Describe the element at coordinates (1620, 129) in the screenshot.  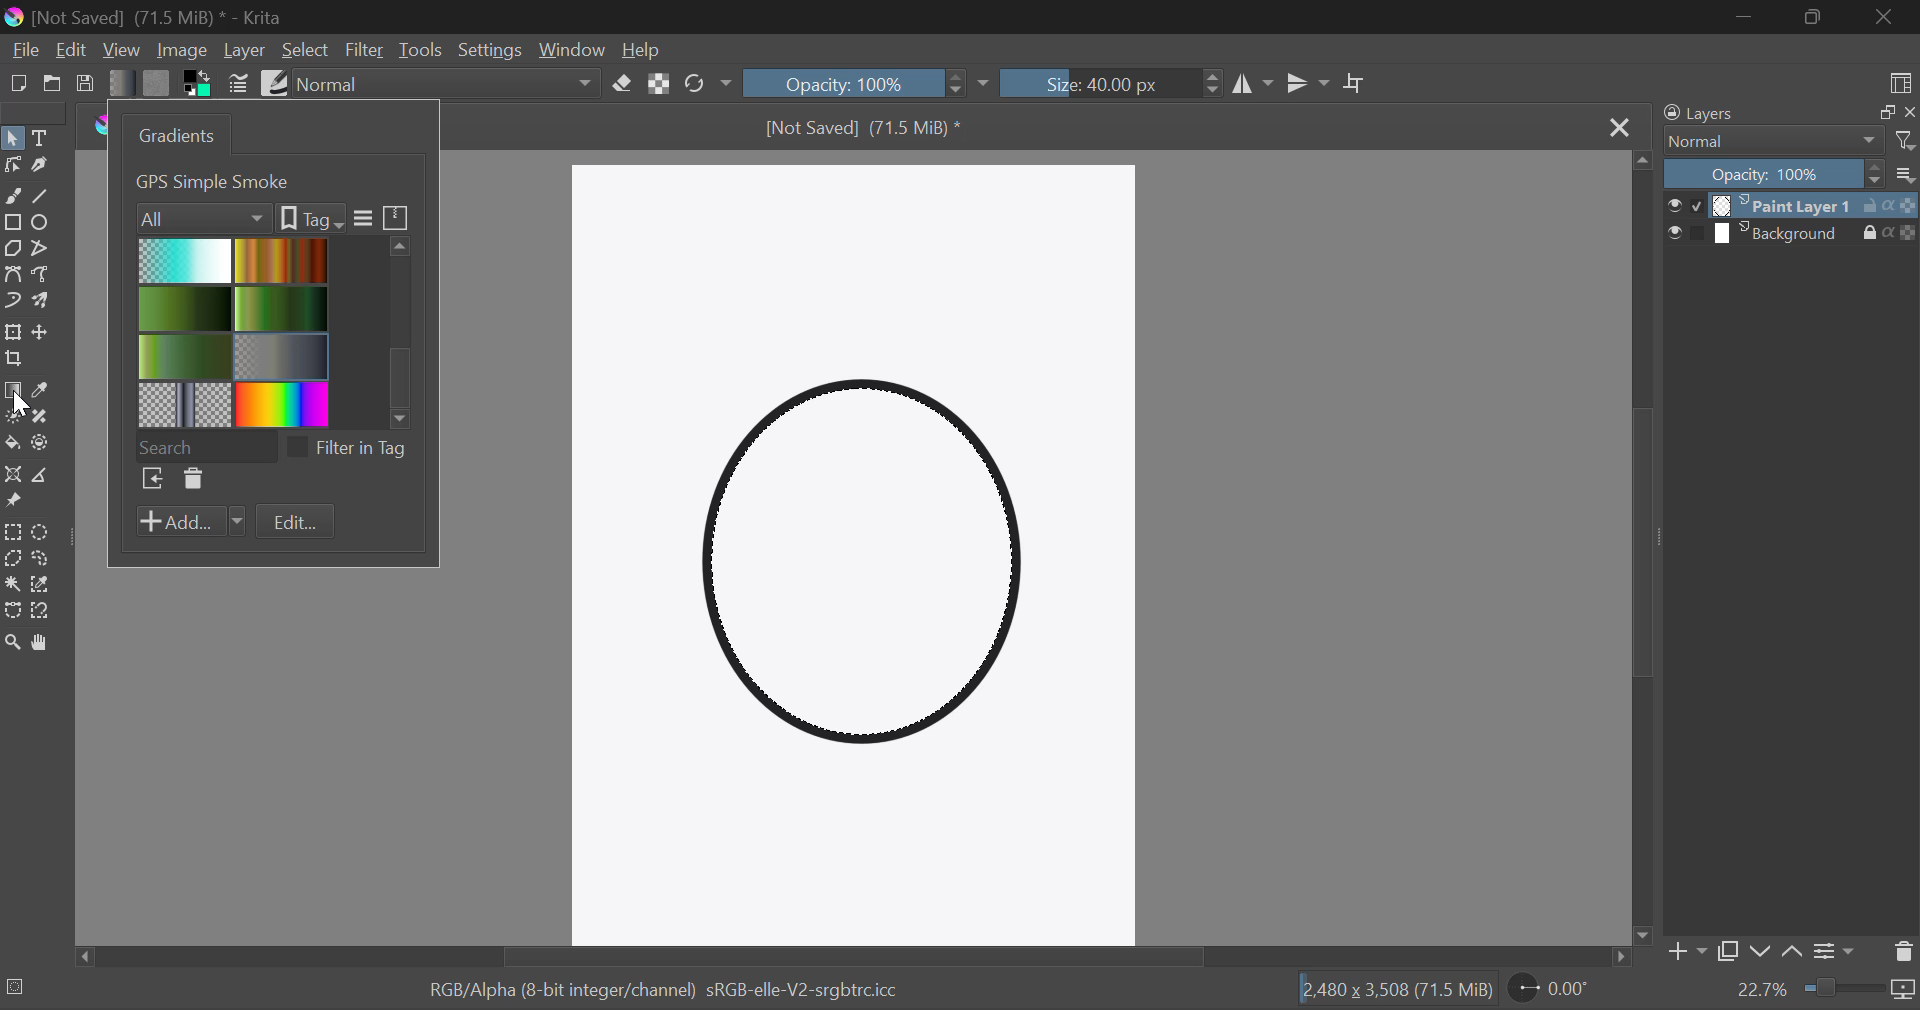
I see `Close` at that location.